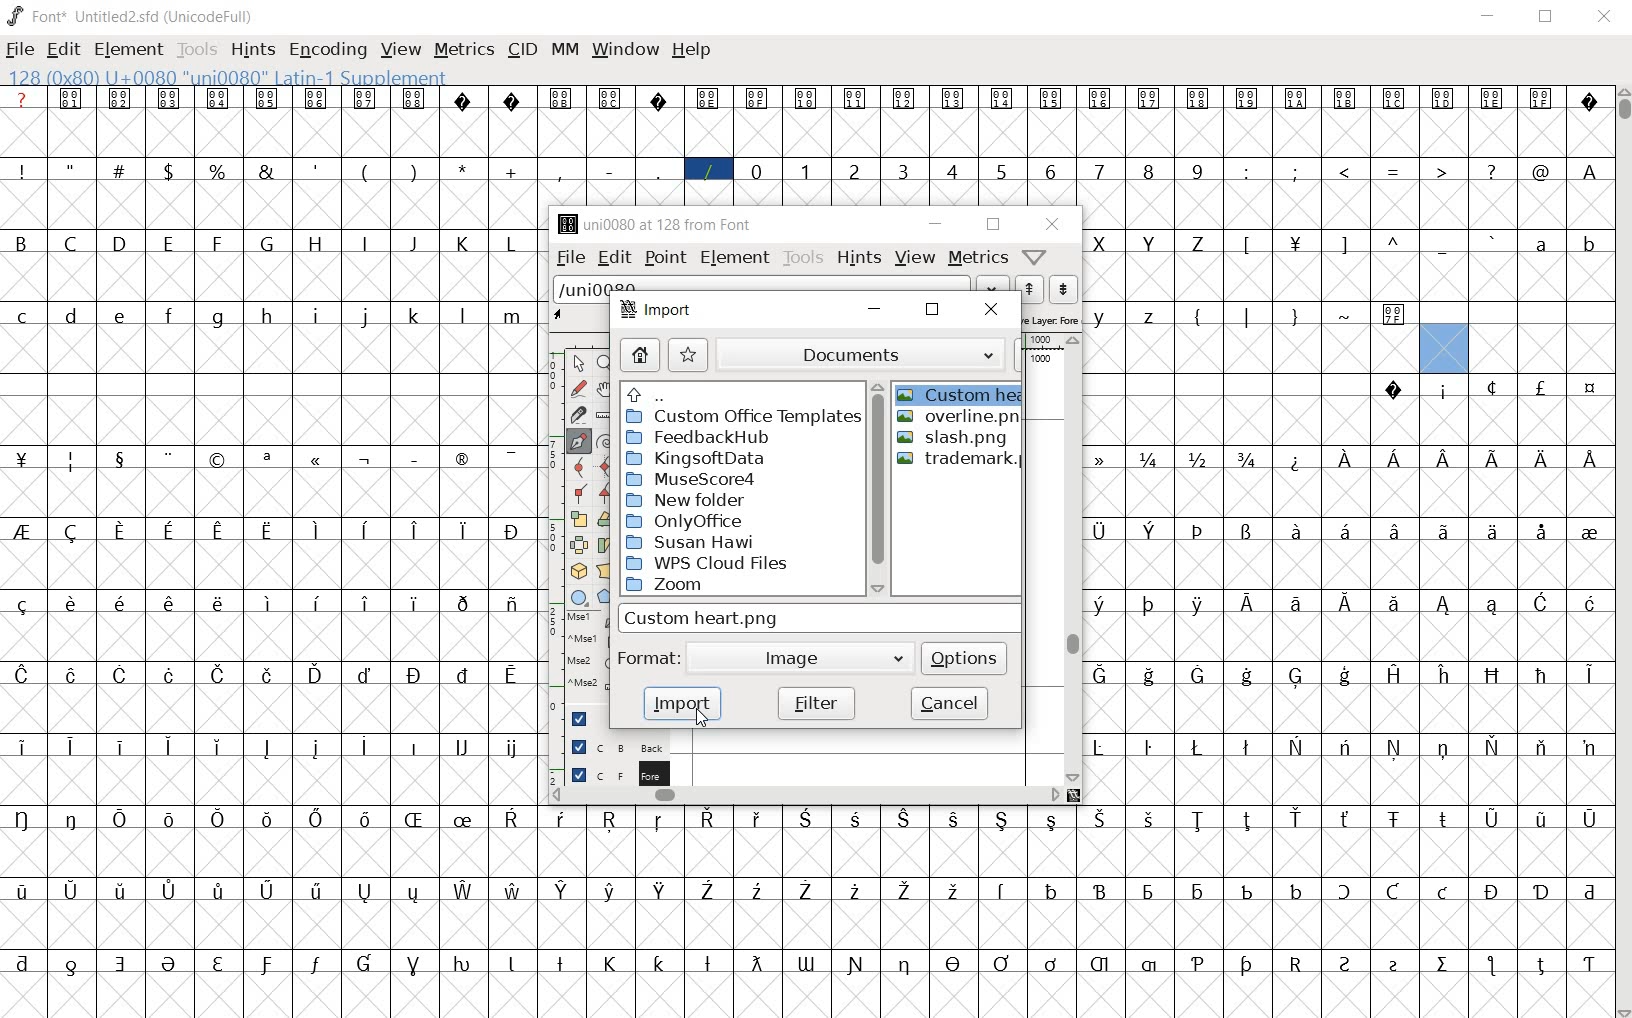 The width and height of the screenshot is (1632, 1018). I want to click on glyph, so click(610, 820).